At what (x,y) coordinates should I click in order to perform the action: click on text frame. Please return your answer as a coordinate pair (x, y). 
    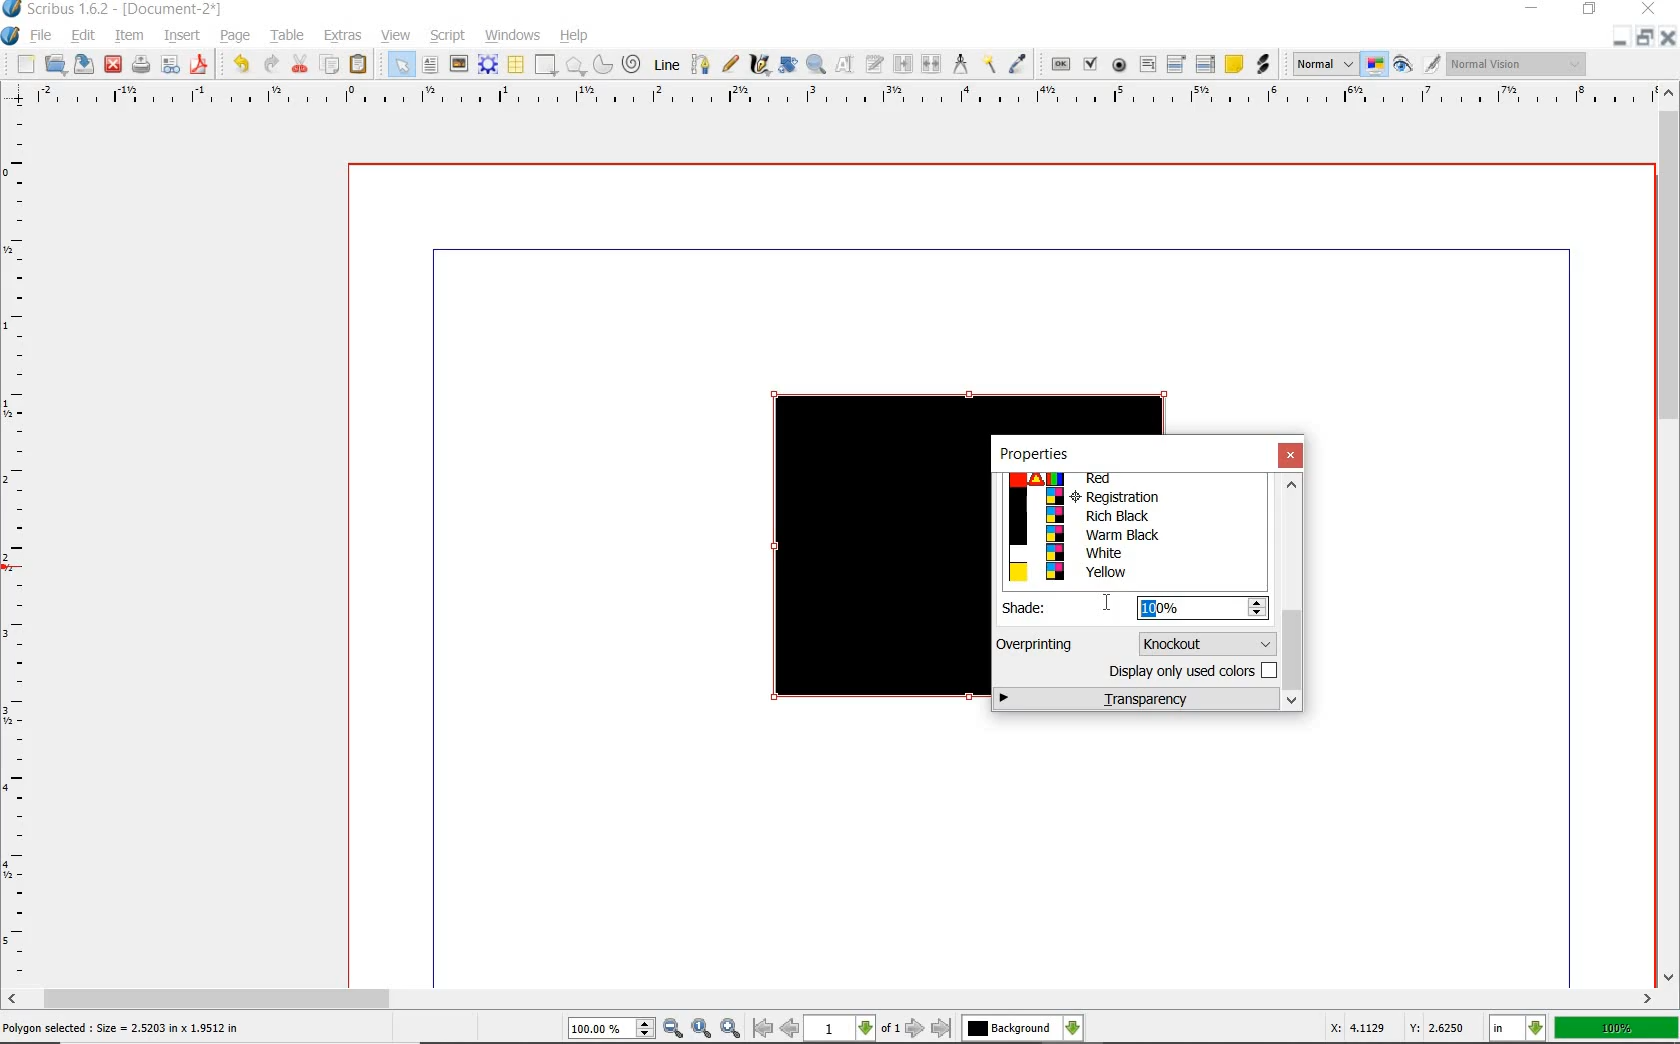
    Looking at the image, I should click on (433, 64).